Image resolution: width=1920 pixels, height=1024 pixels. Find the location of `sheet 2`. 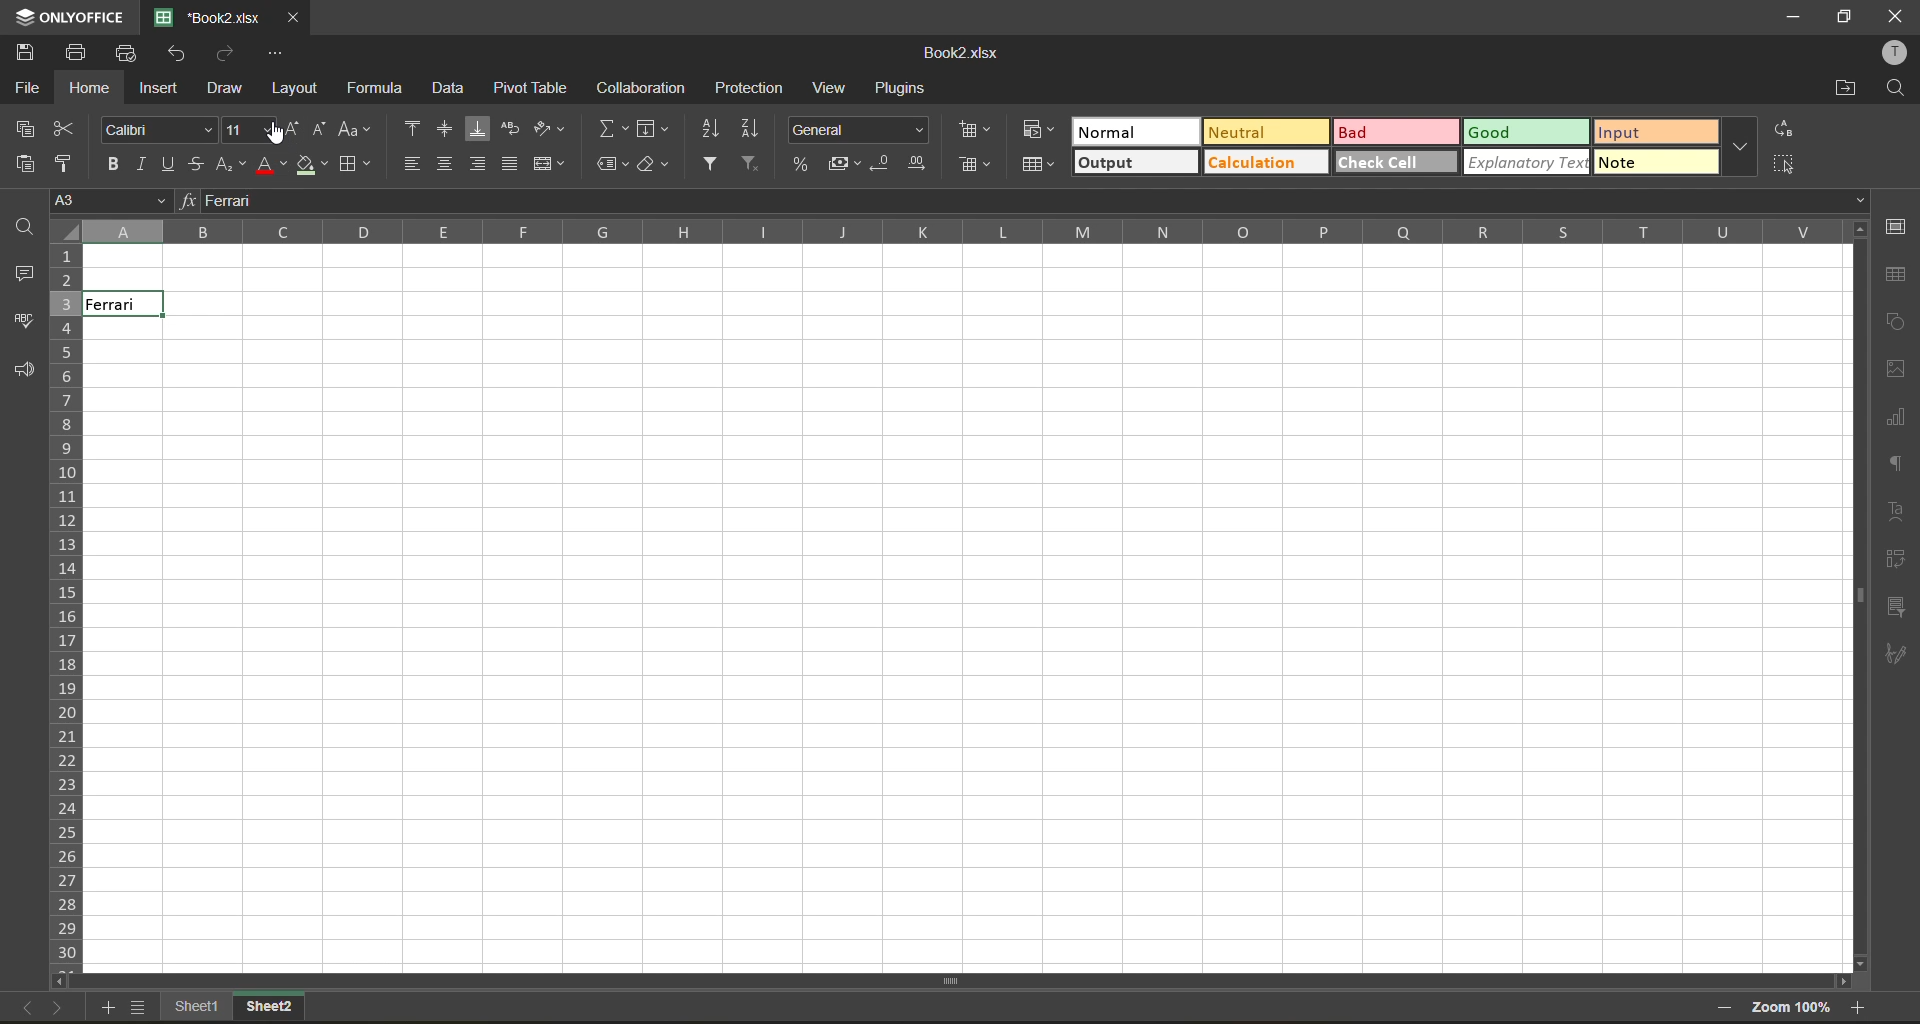

sheet 2 is located at coordinates (289, 1011).